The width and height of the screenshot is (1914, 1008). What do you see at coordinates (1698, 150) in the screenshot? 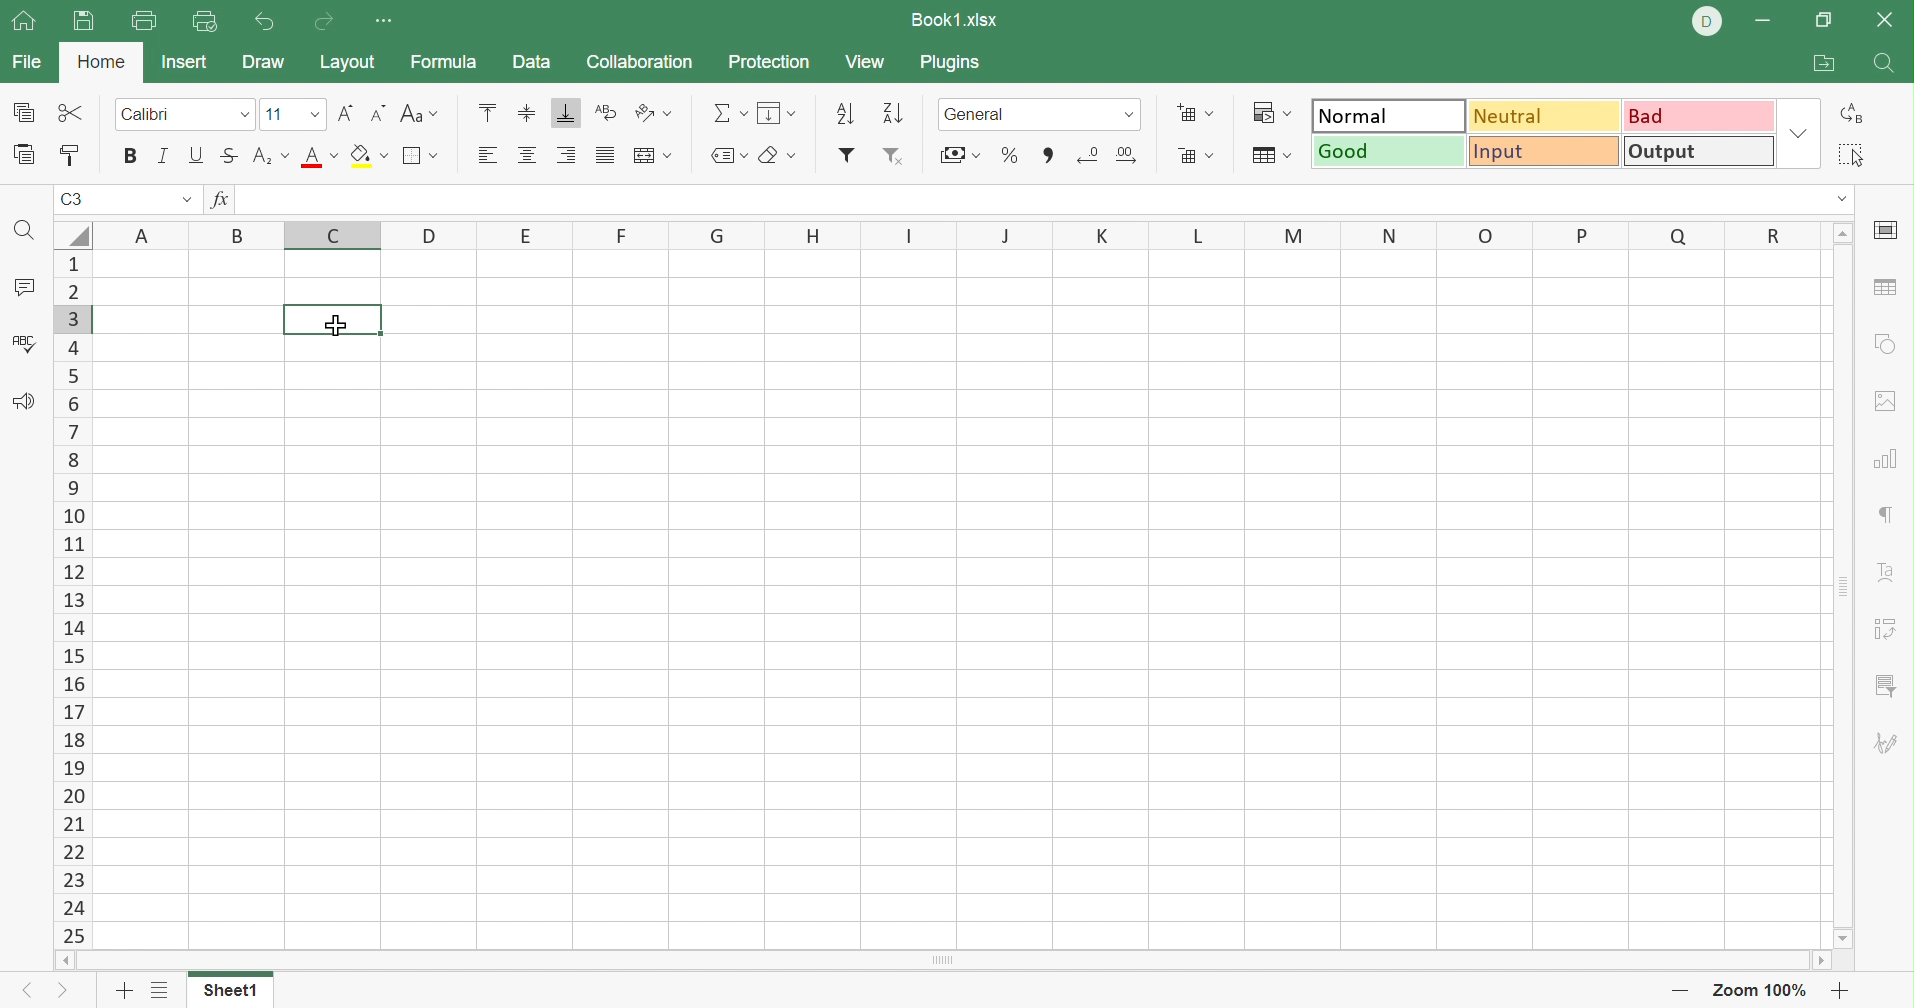
I see `Output` at bounding box center [1698, 150].